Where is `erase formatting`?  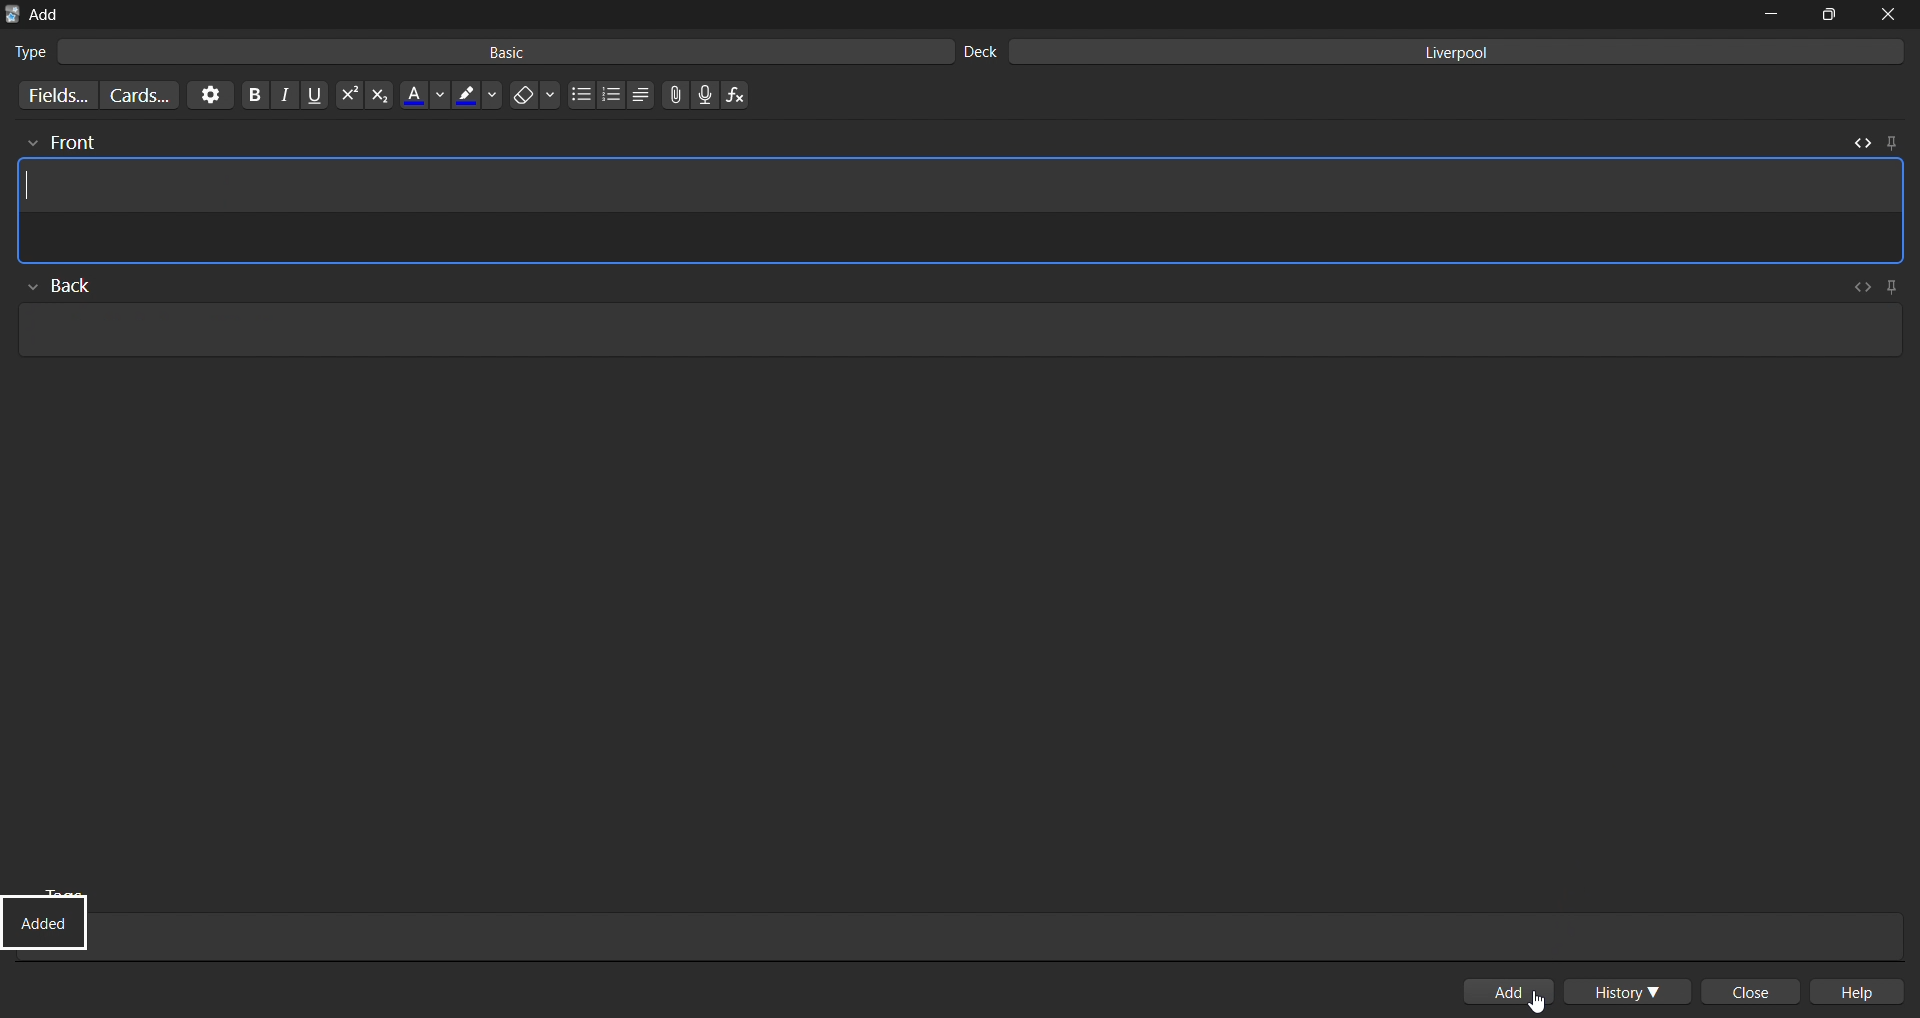
erase formatting is located at coordinates (539, 95).